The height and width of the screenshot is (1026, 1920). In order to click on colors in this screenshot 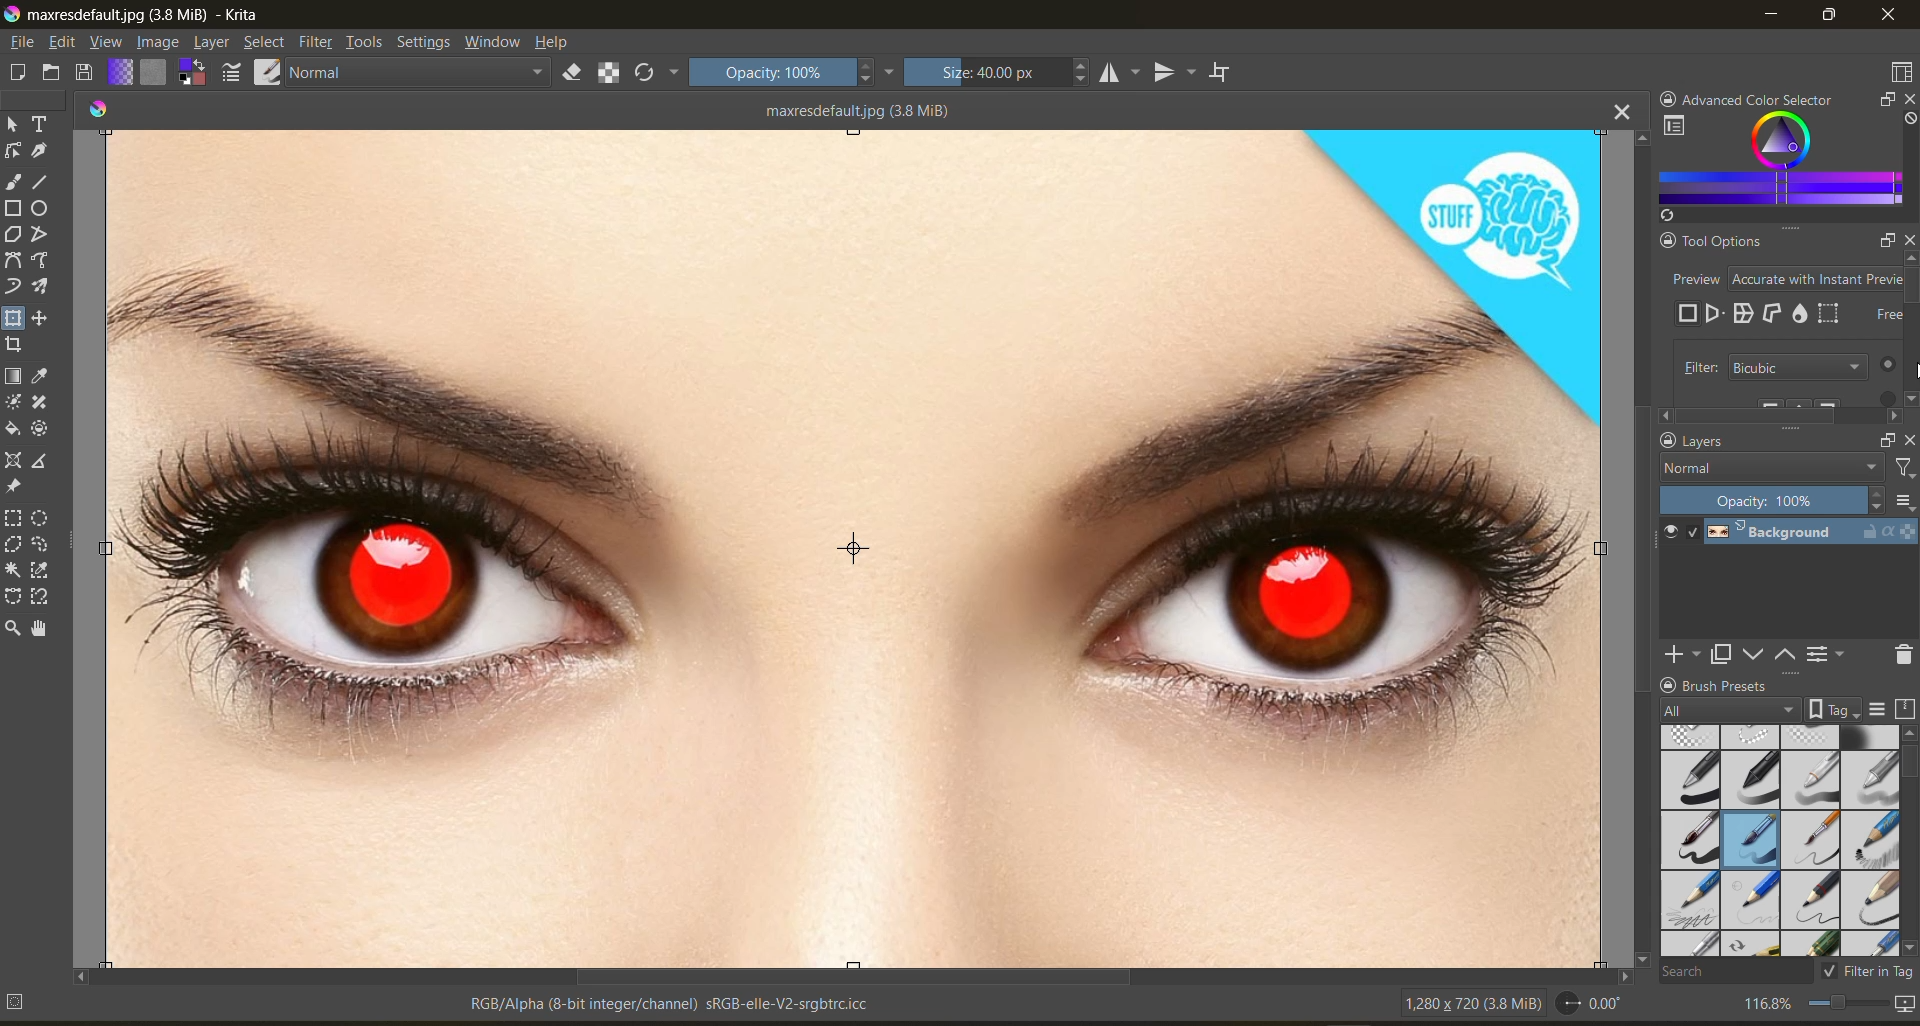, I will do `click(99, 109)`.